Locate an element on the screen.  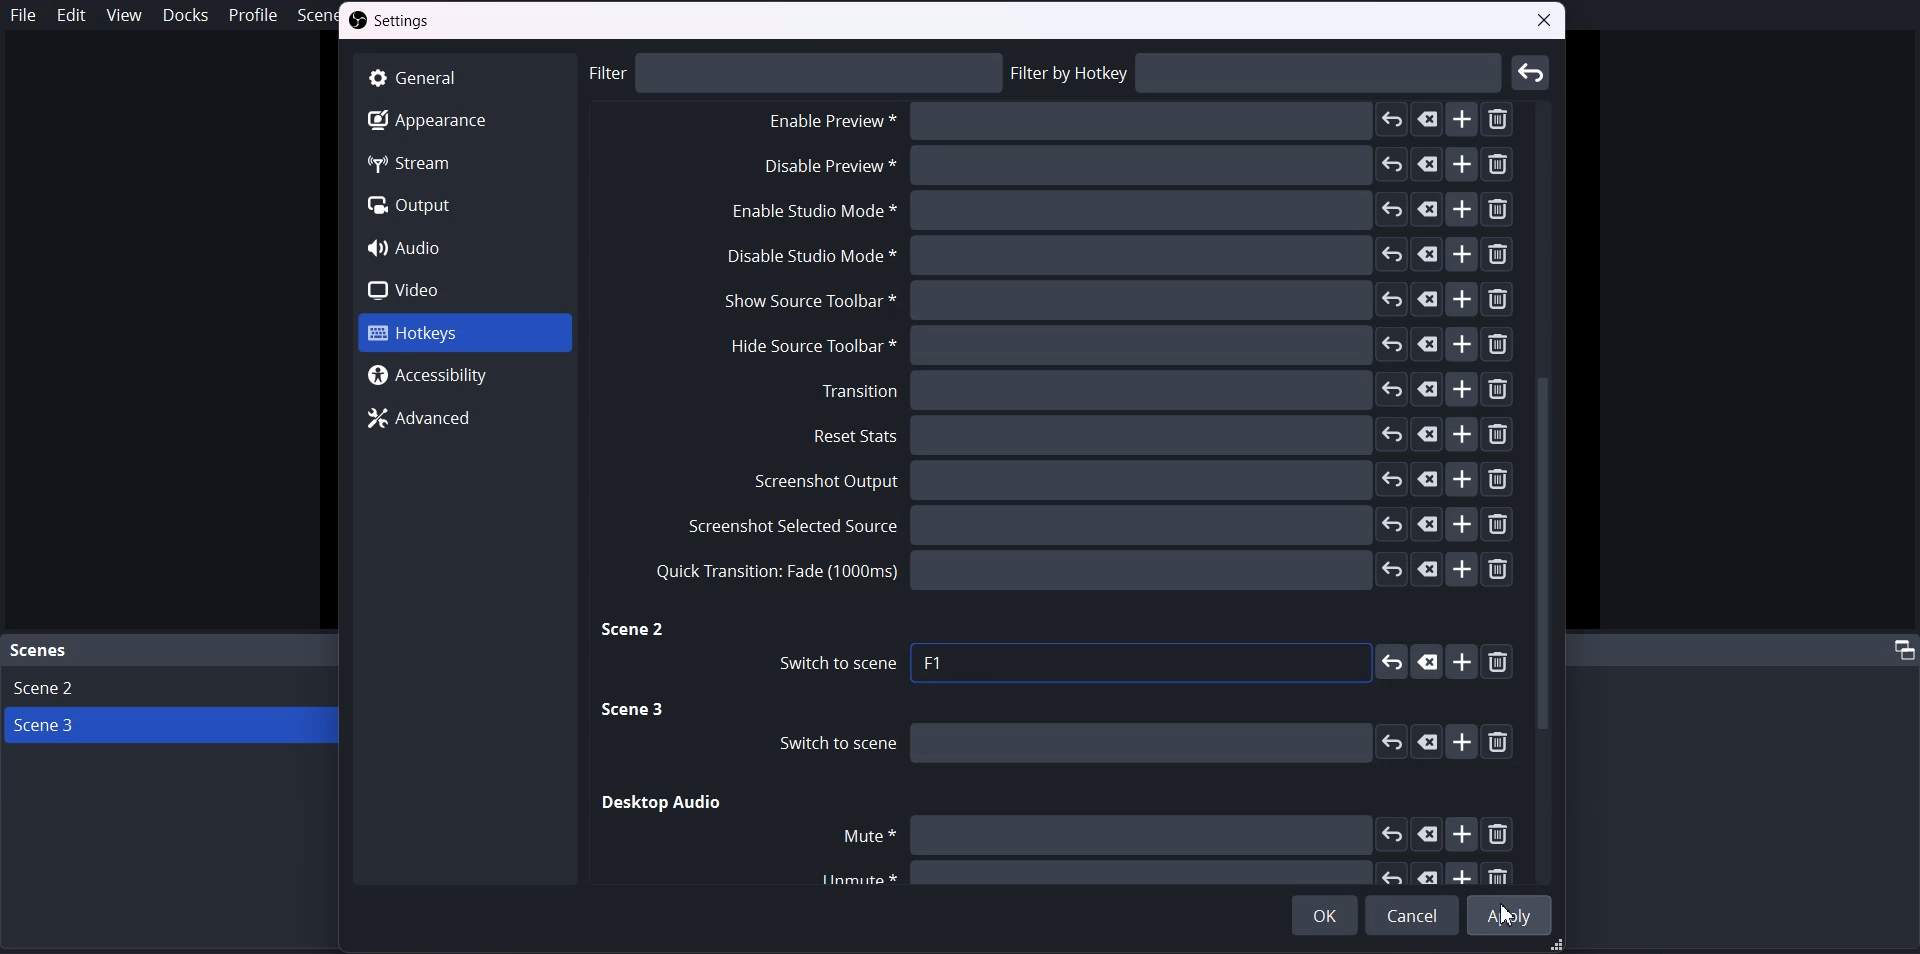
Switch to scene is located at coordinates (830, 664).